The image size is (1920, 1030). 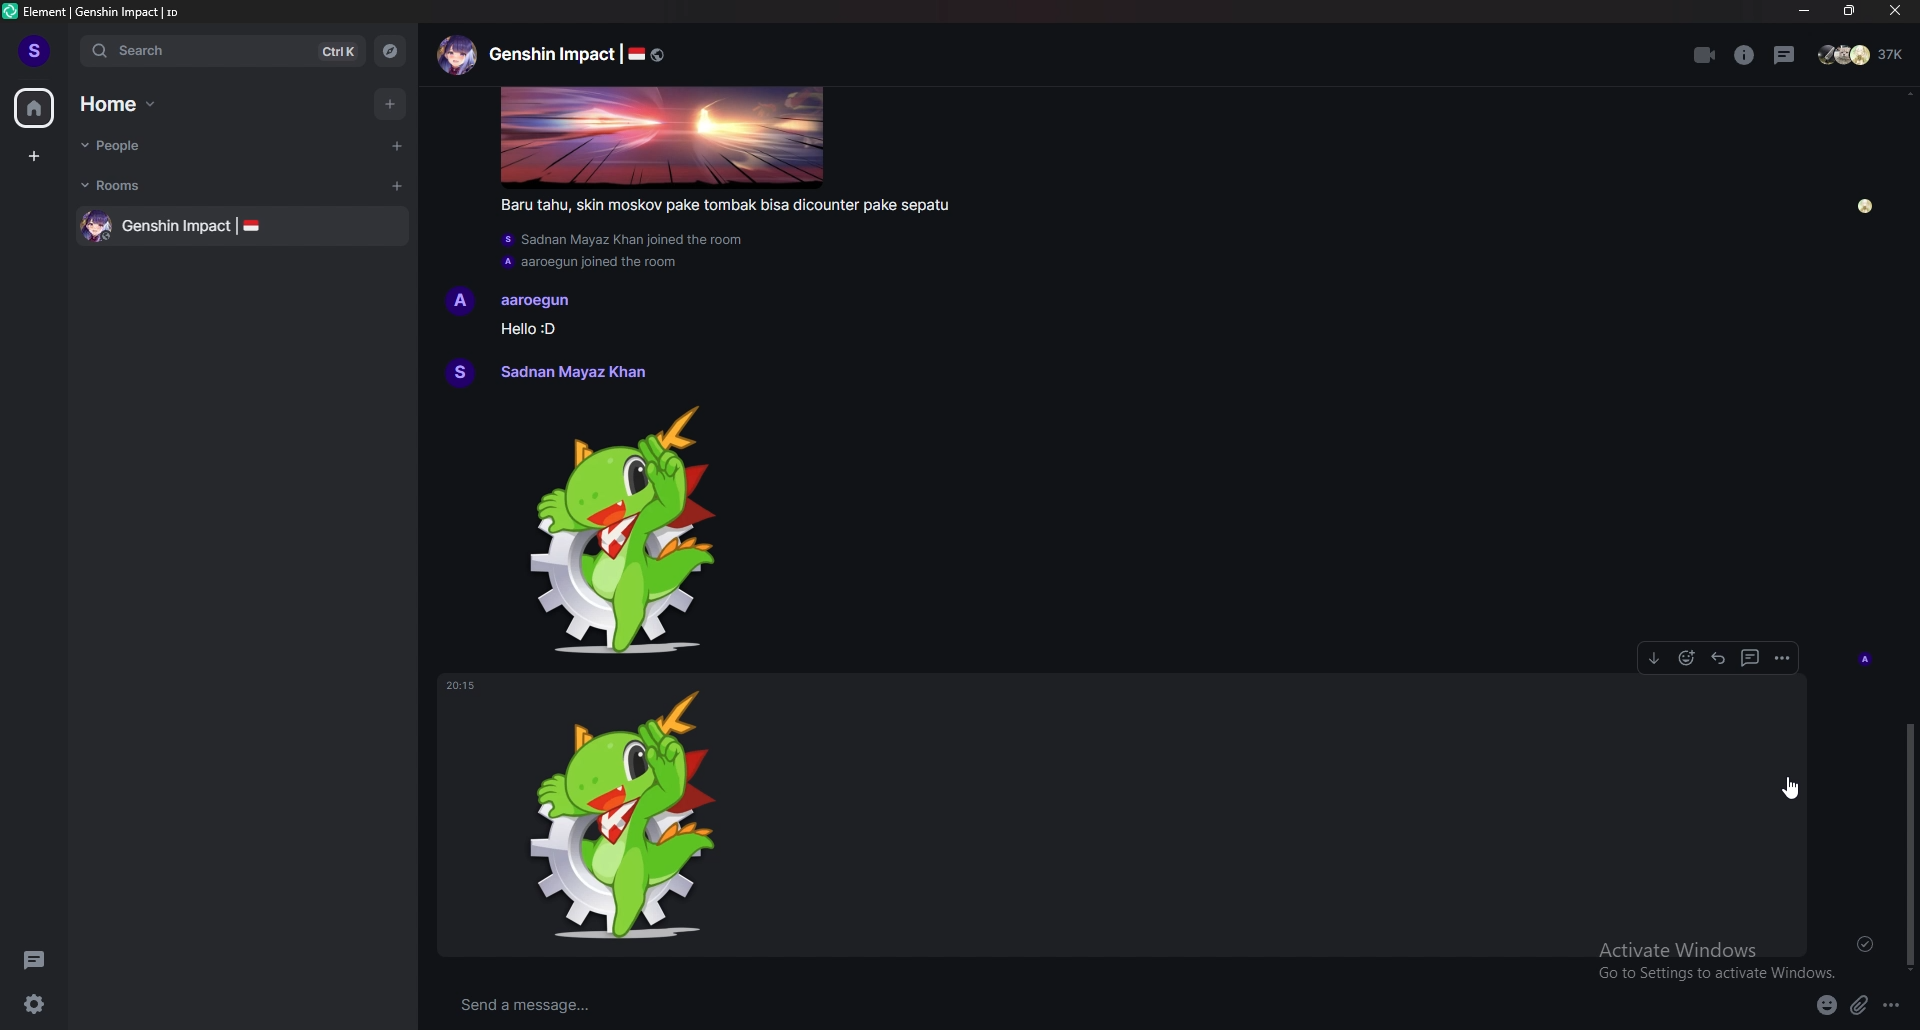 I want to click on Indicates message was sent, so click(x=1865, y=944).